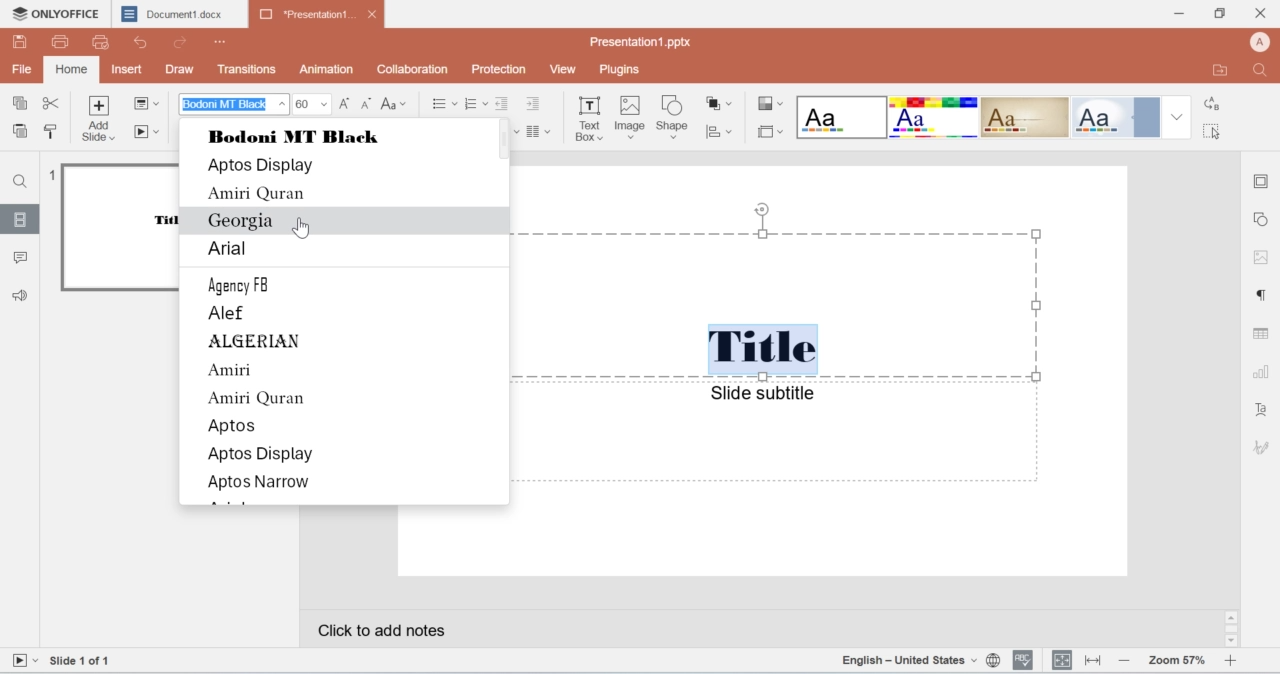  What do you see at coordinates (675, 119) in the screenshot?
I see `shape` at bounding box center [675, 119].